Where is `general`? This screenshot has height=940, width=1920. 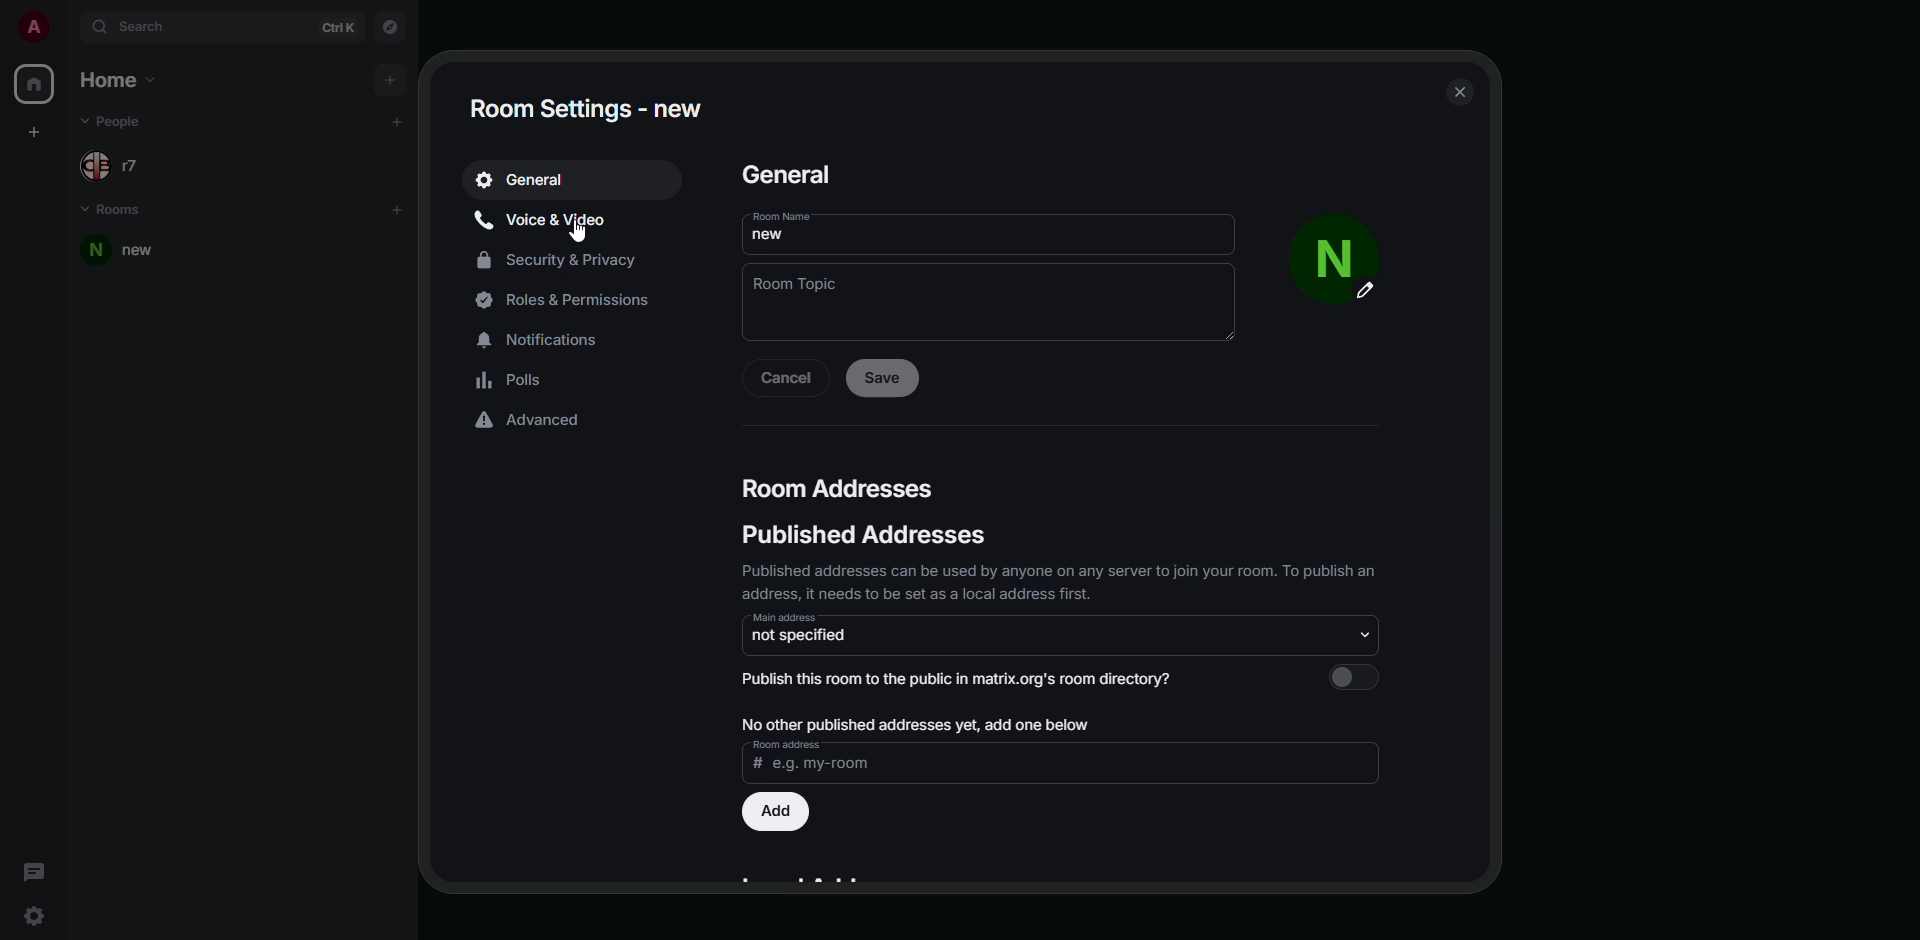 general is located at coordinates (805, 177).